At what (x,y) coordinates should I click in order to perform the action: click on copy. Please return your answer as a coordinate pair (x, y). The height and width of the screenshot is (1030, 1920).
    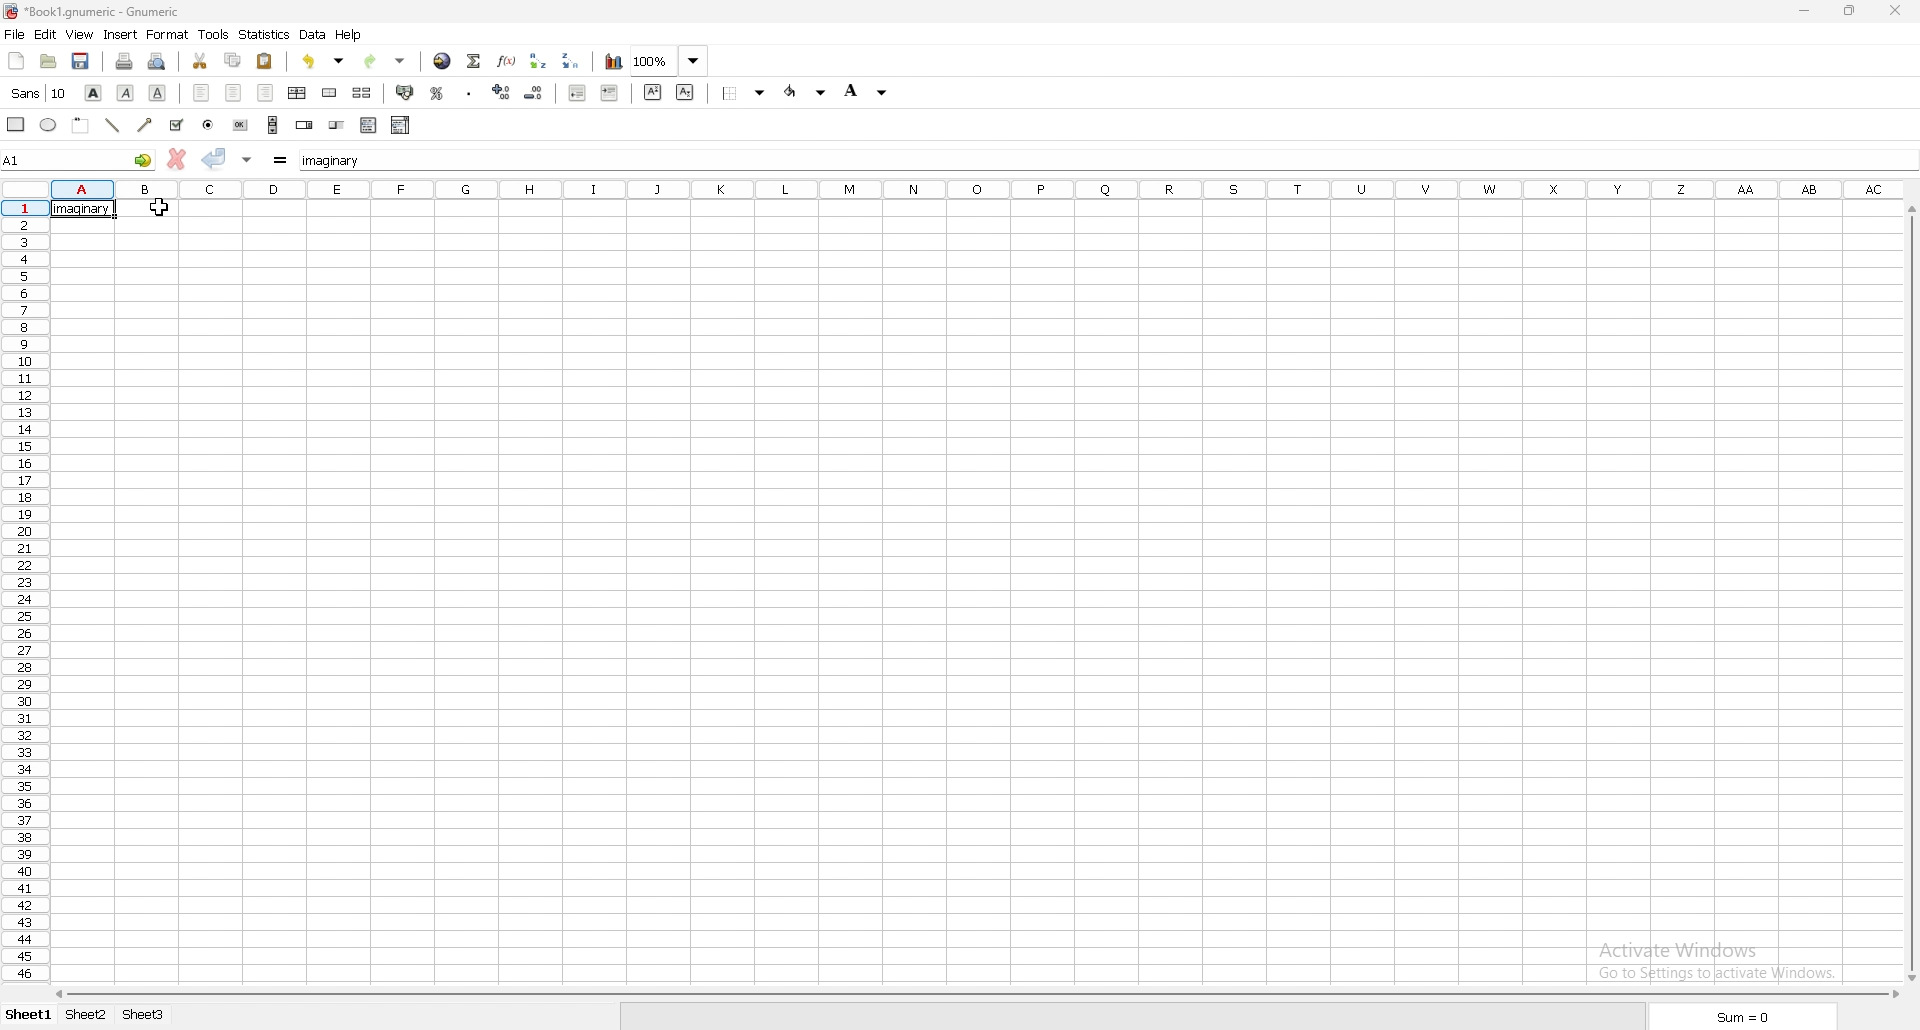
    Looking at the image, I should click on (233, 60).